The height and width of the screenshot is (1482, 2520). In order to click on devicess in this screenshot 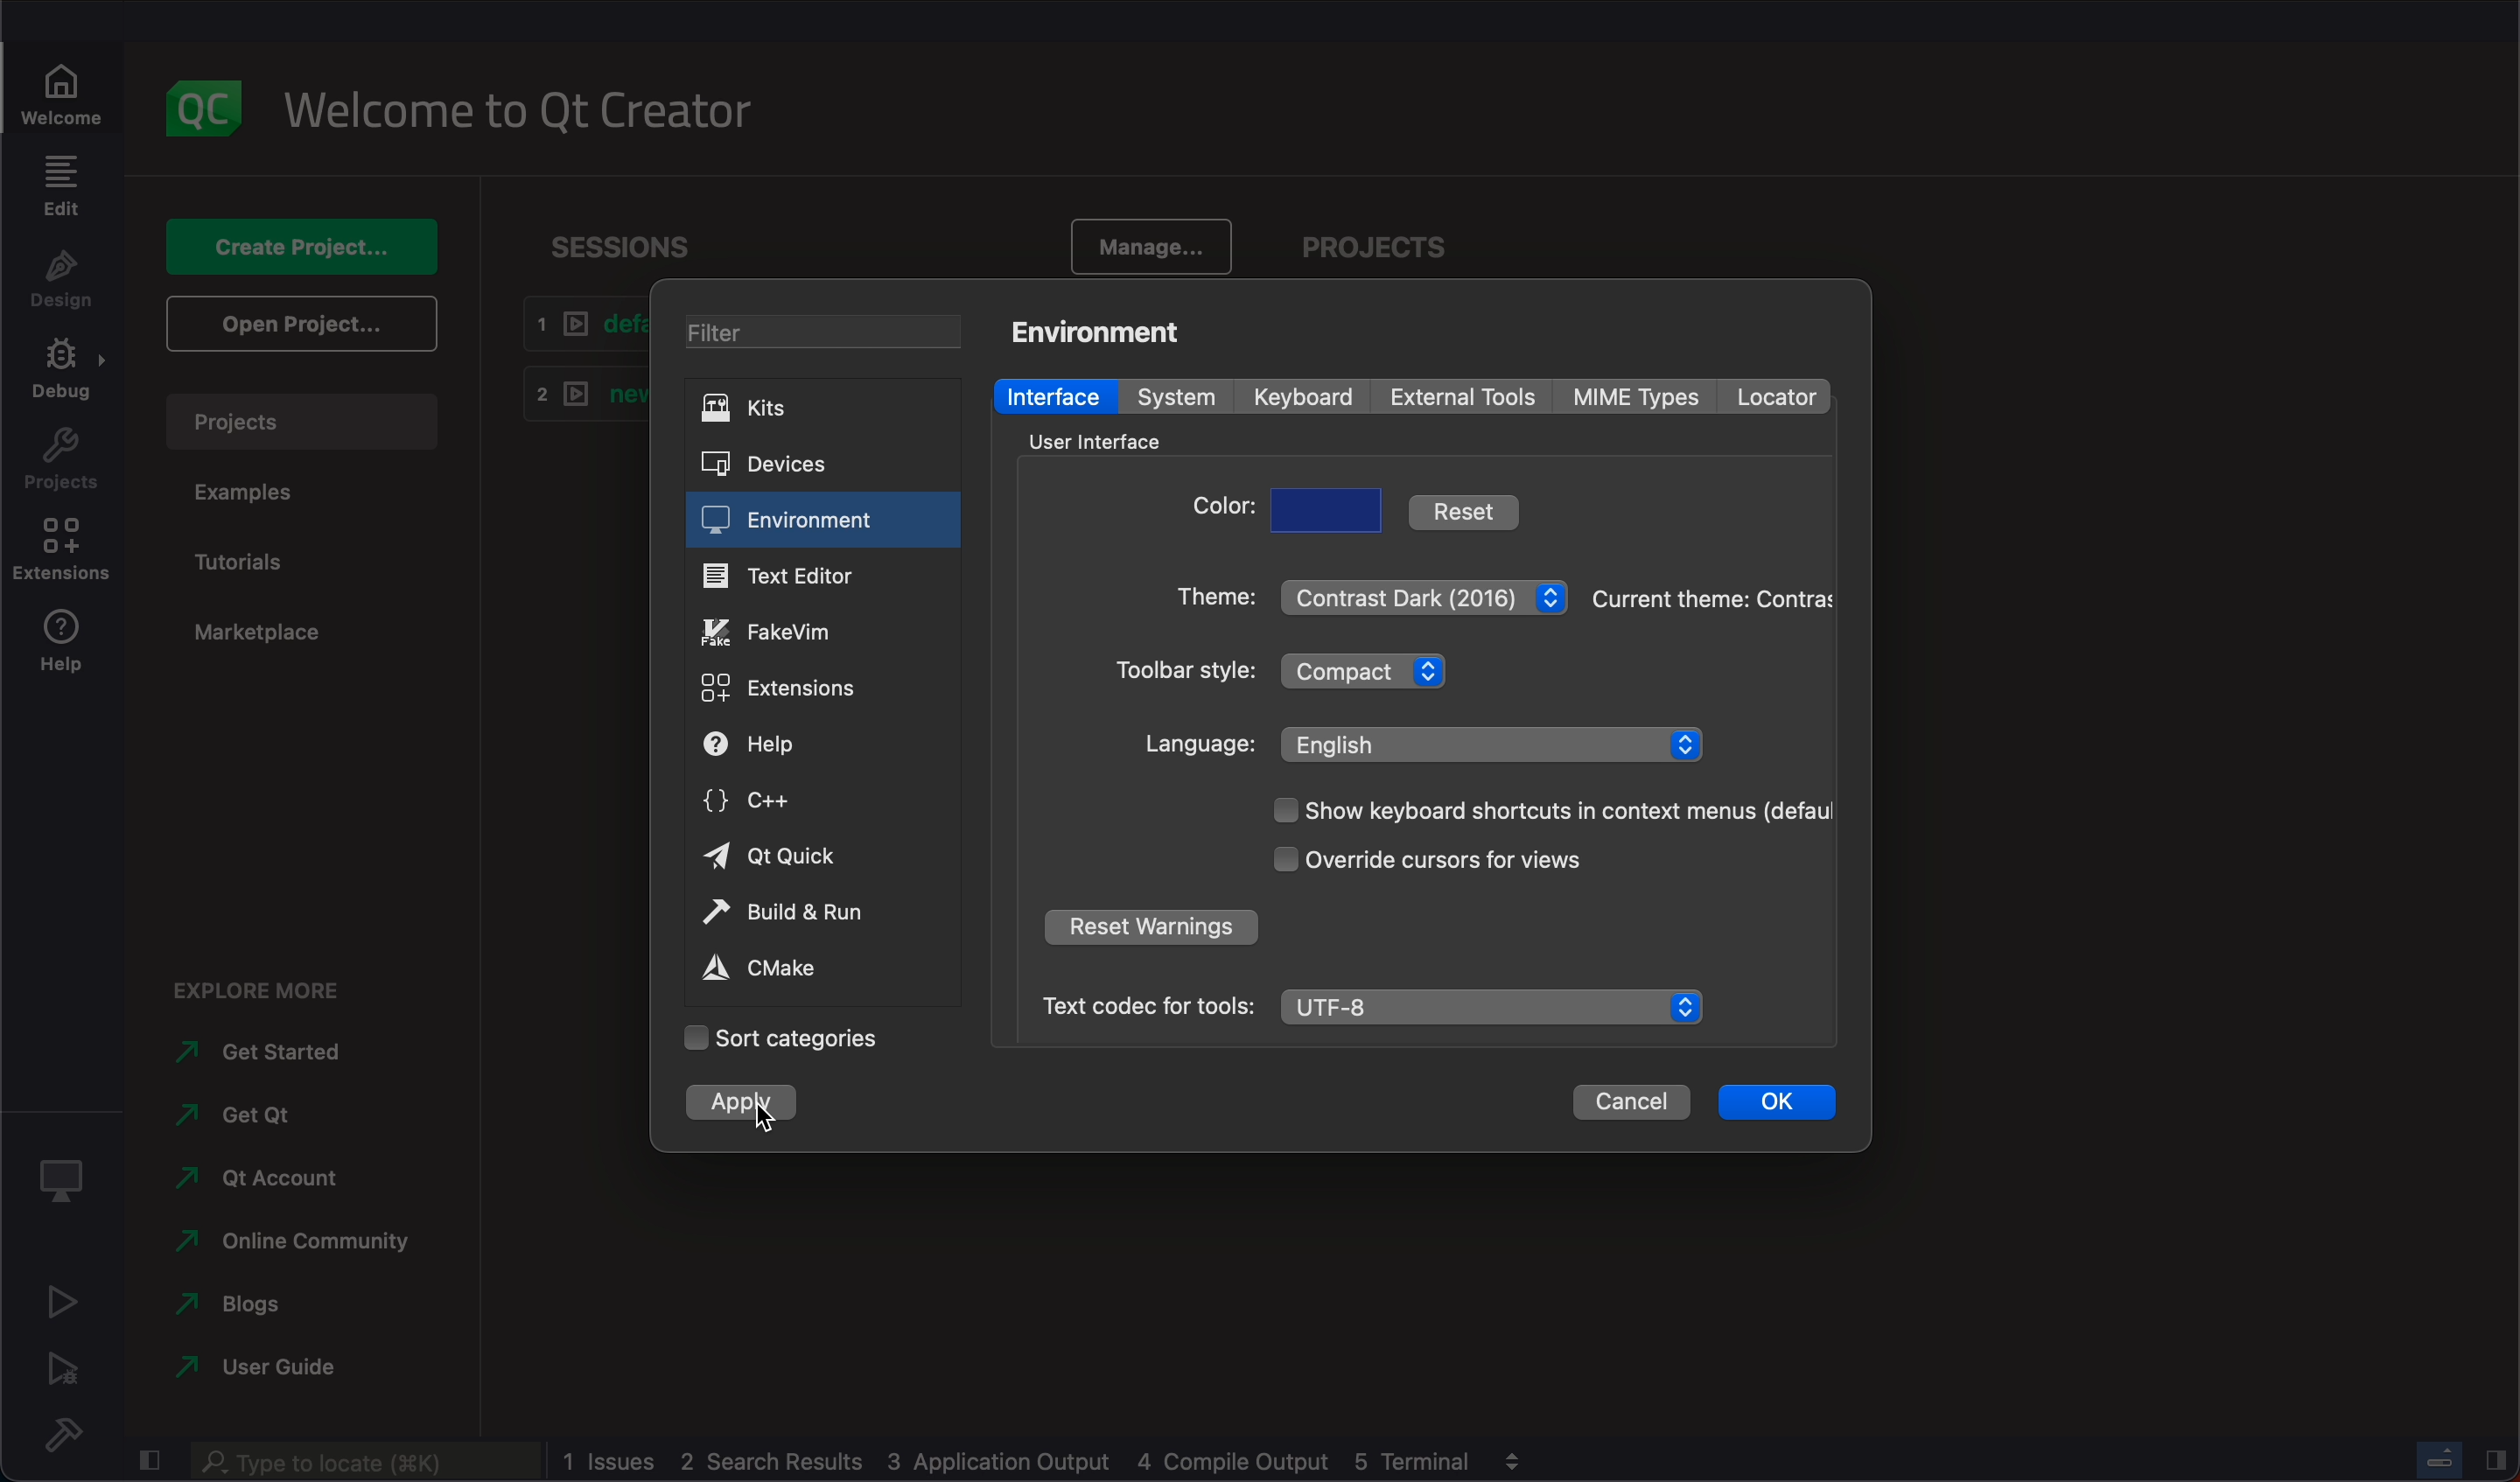, I will do `click(817, 462)`.